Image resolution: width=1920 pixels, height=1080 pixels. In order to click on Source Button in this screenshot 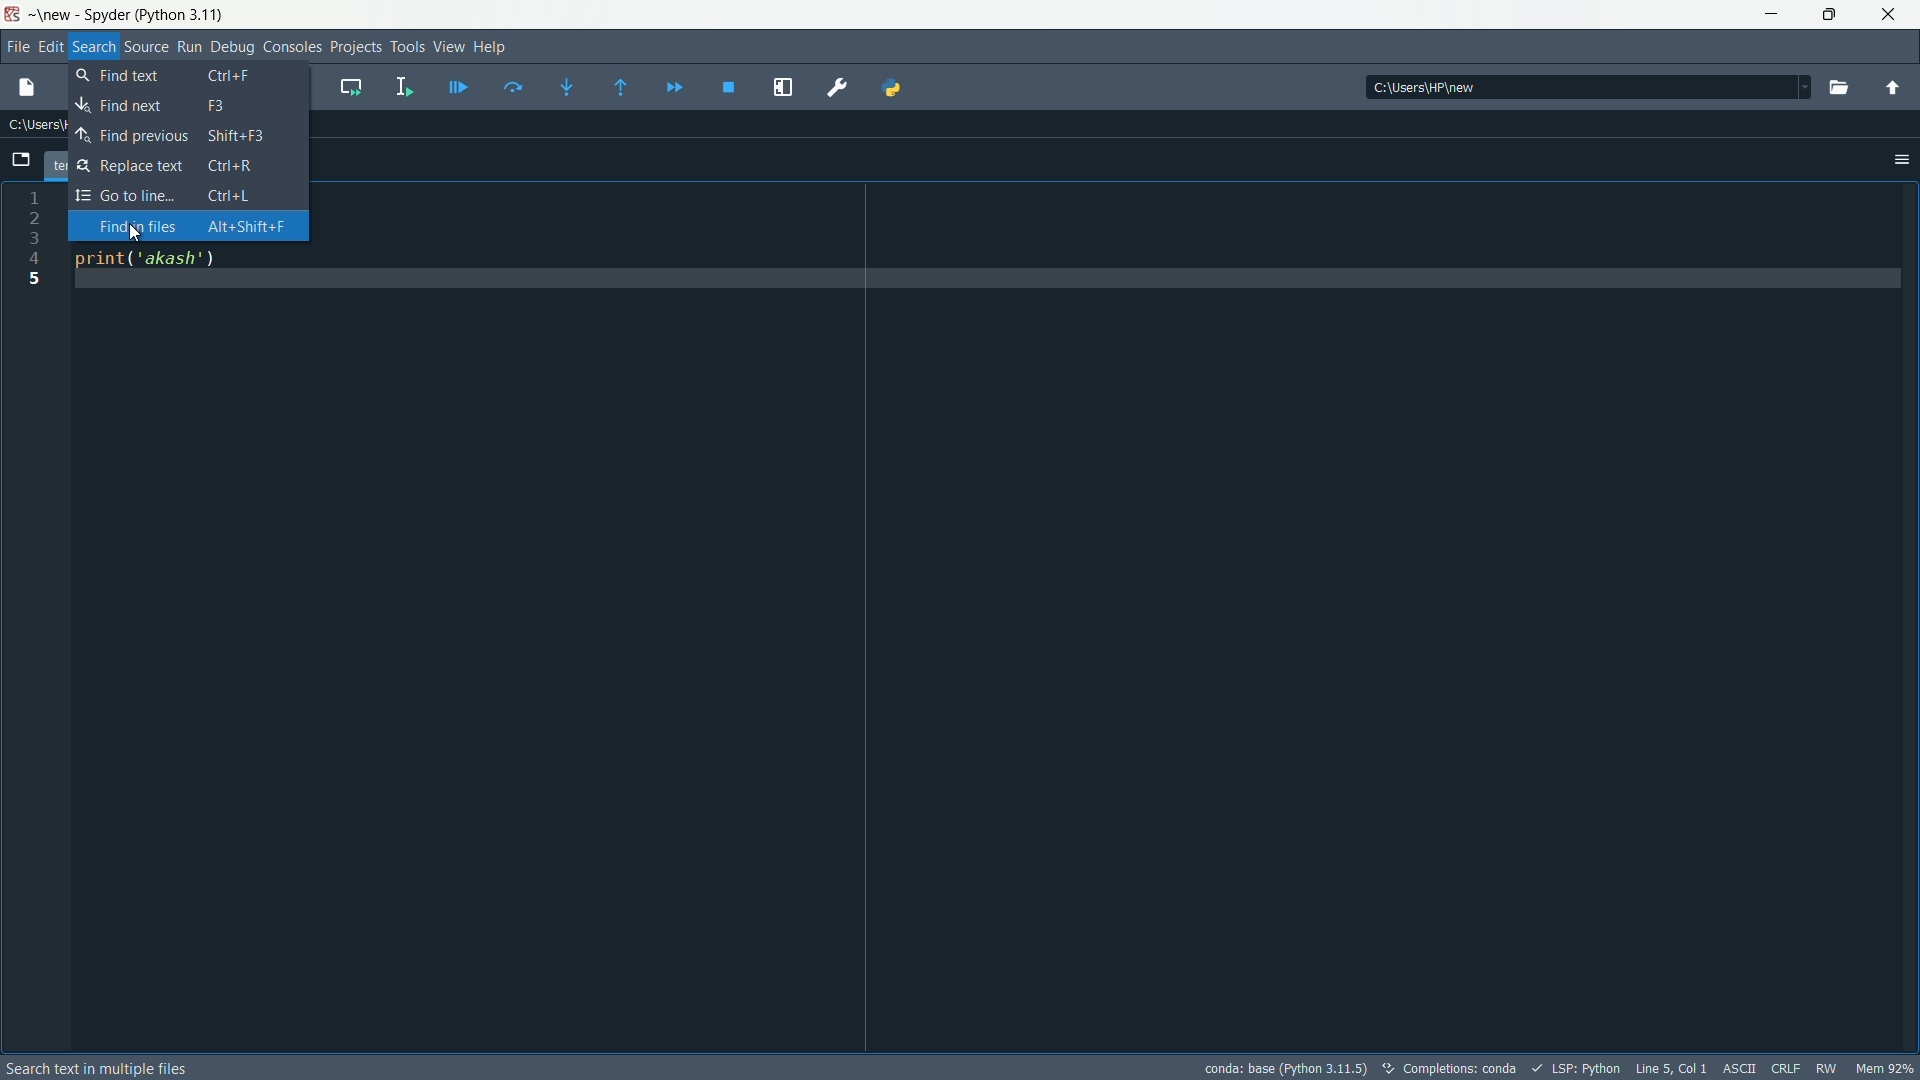, I will do `click(146, 48)`.